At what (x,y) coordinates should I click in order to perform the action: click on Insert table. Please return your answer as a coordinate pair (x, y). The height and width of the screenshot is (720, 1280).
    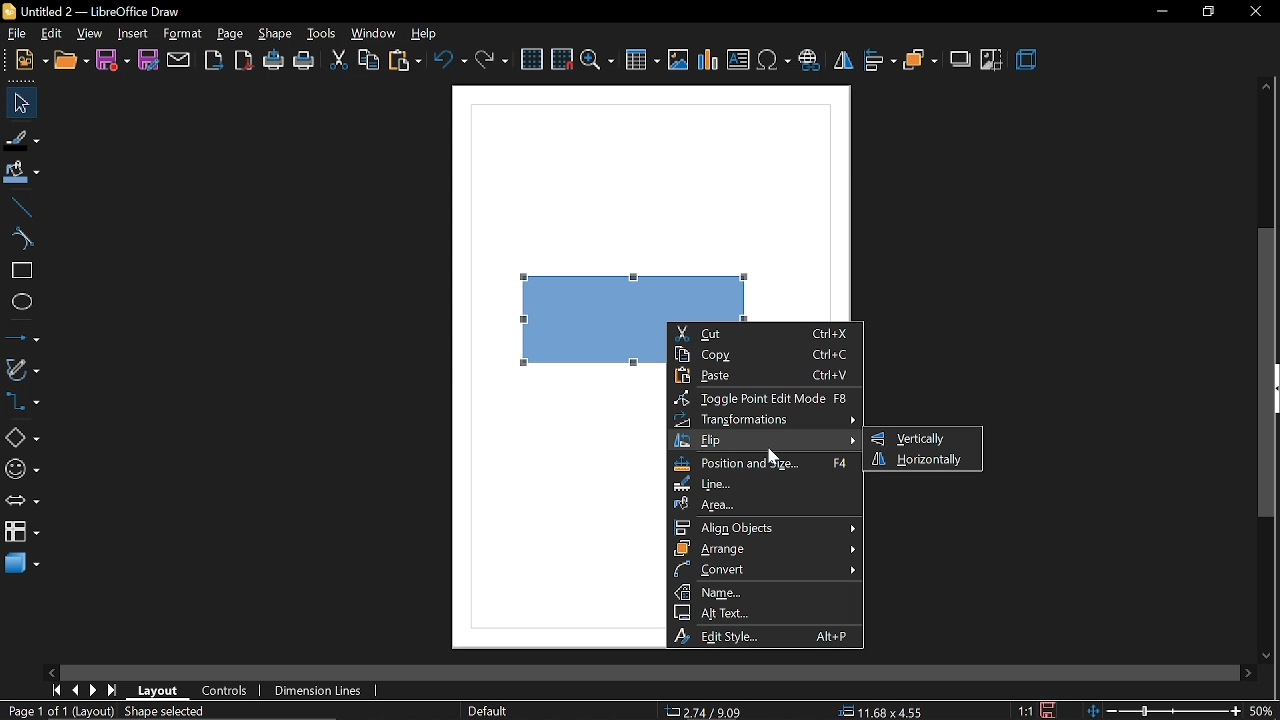
    Looking at the image, I should click on (642, 63).